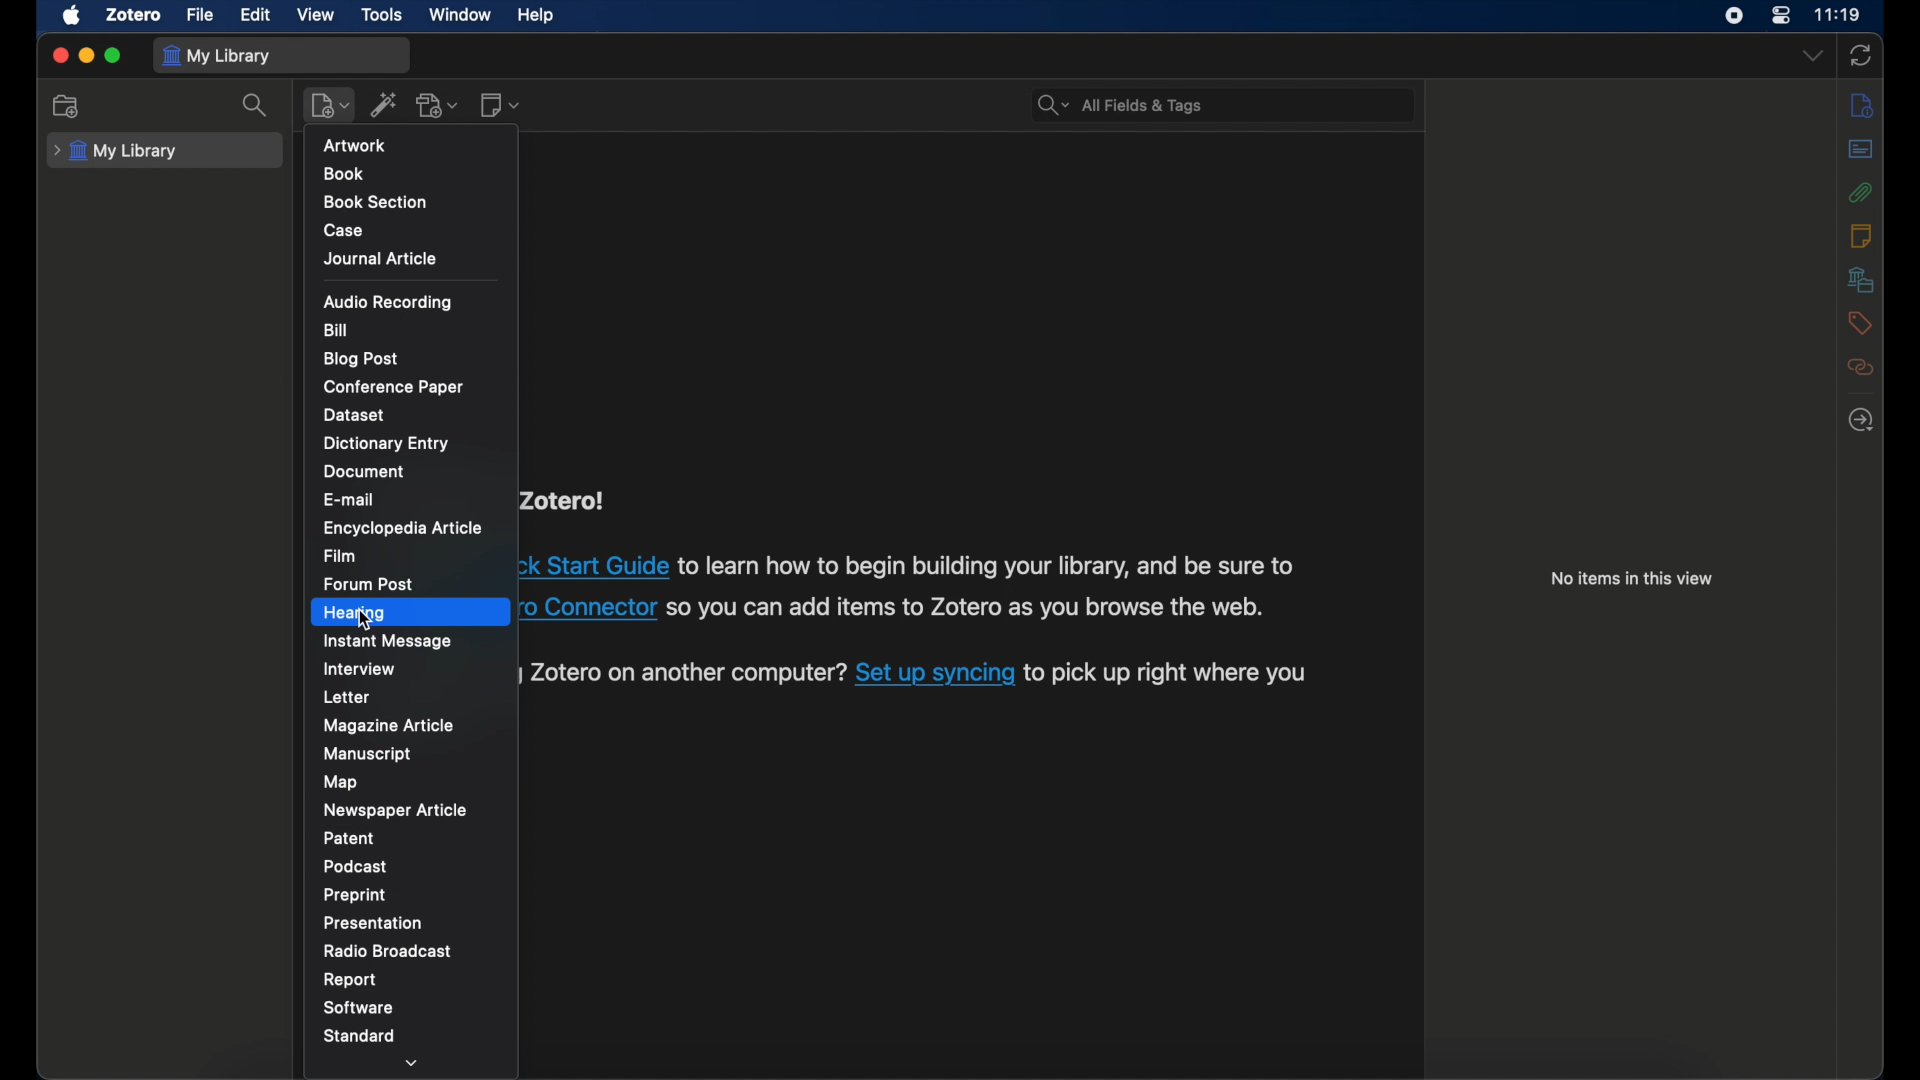 This screenshot has height=1080, width=1920. What do you see at coordinates (342, 556) in the screenshot?
I see `film` at bounding box center [342, 556].